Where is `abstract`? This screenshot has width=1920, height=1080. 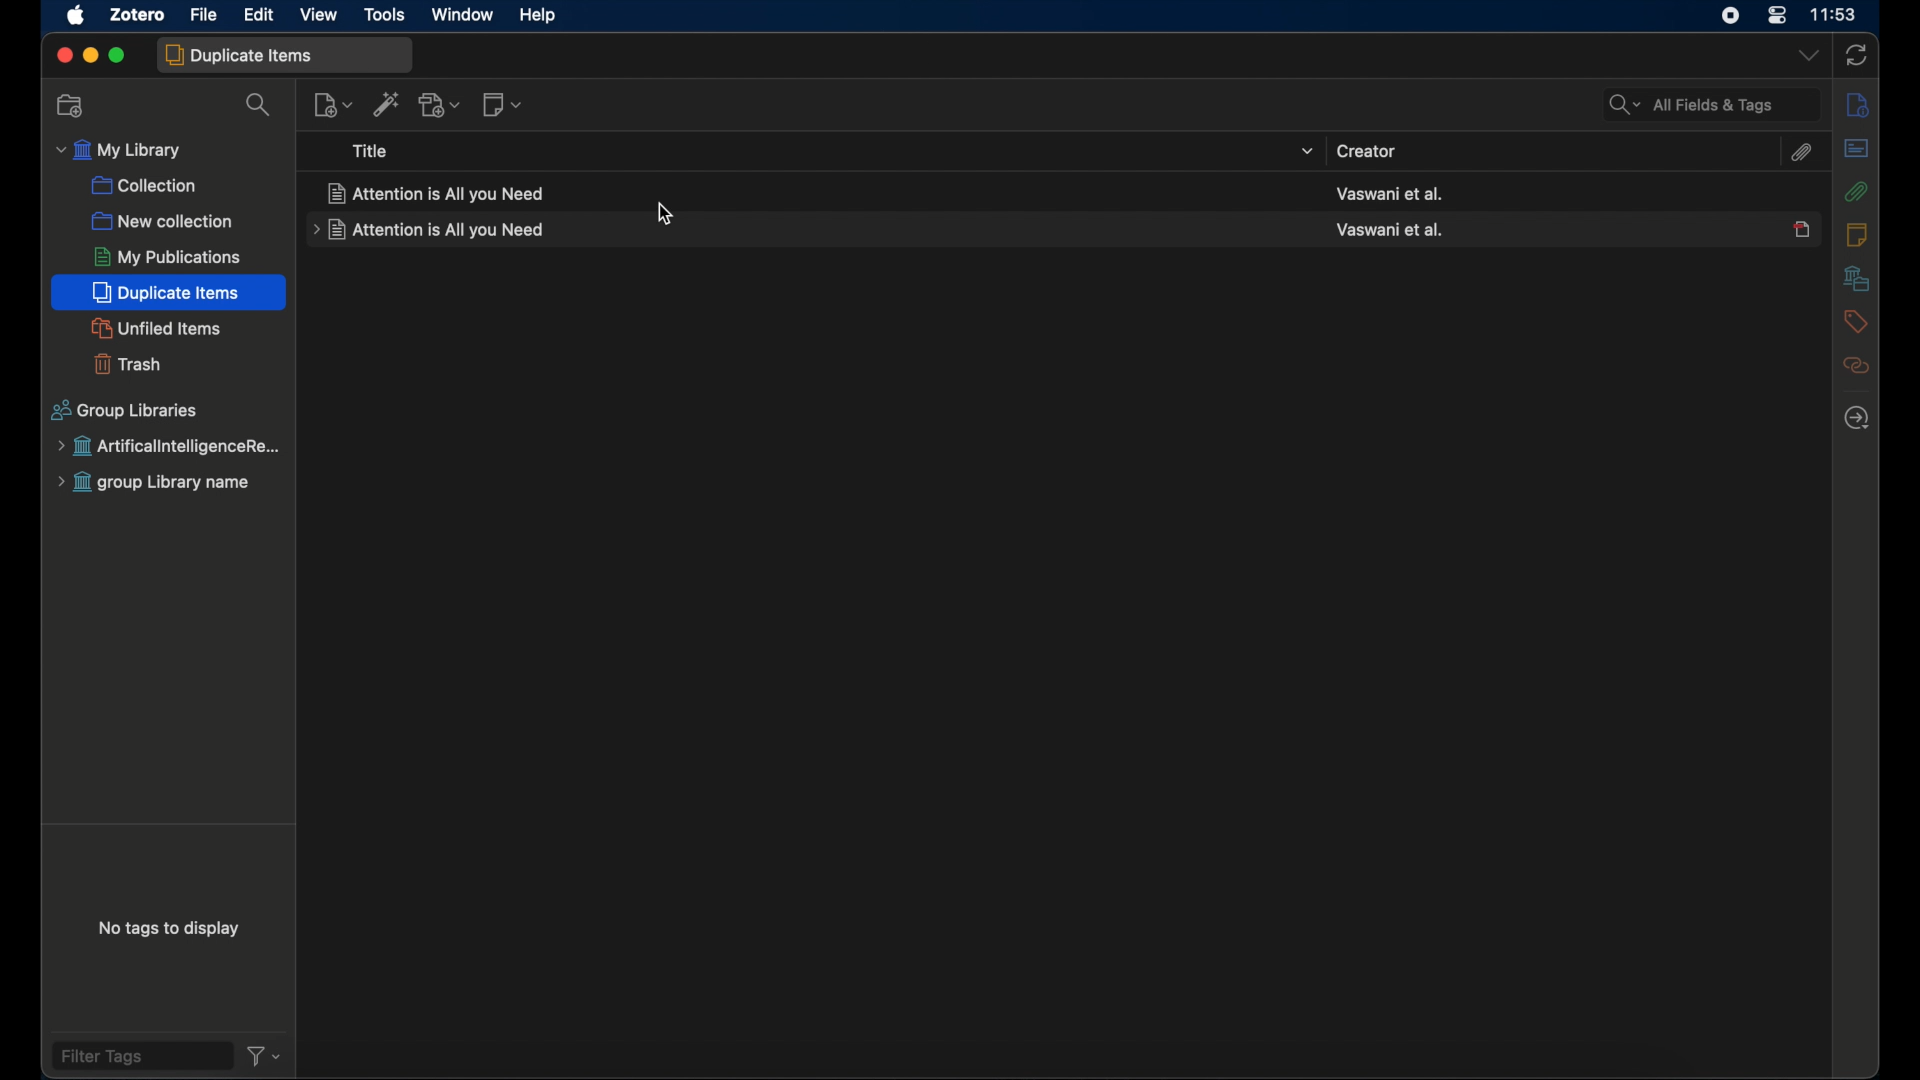 abstract is located at coordinates (1857, 149).